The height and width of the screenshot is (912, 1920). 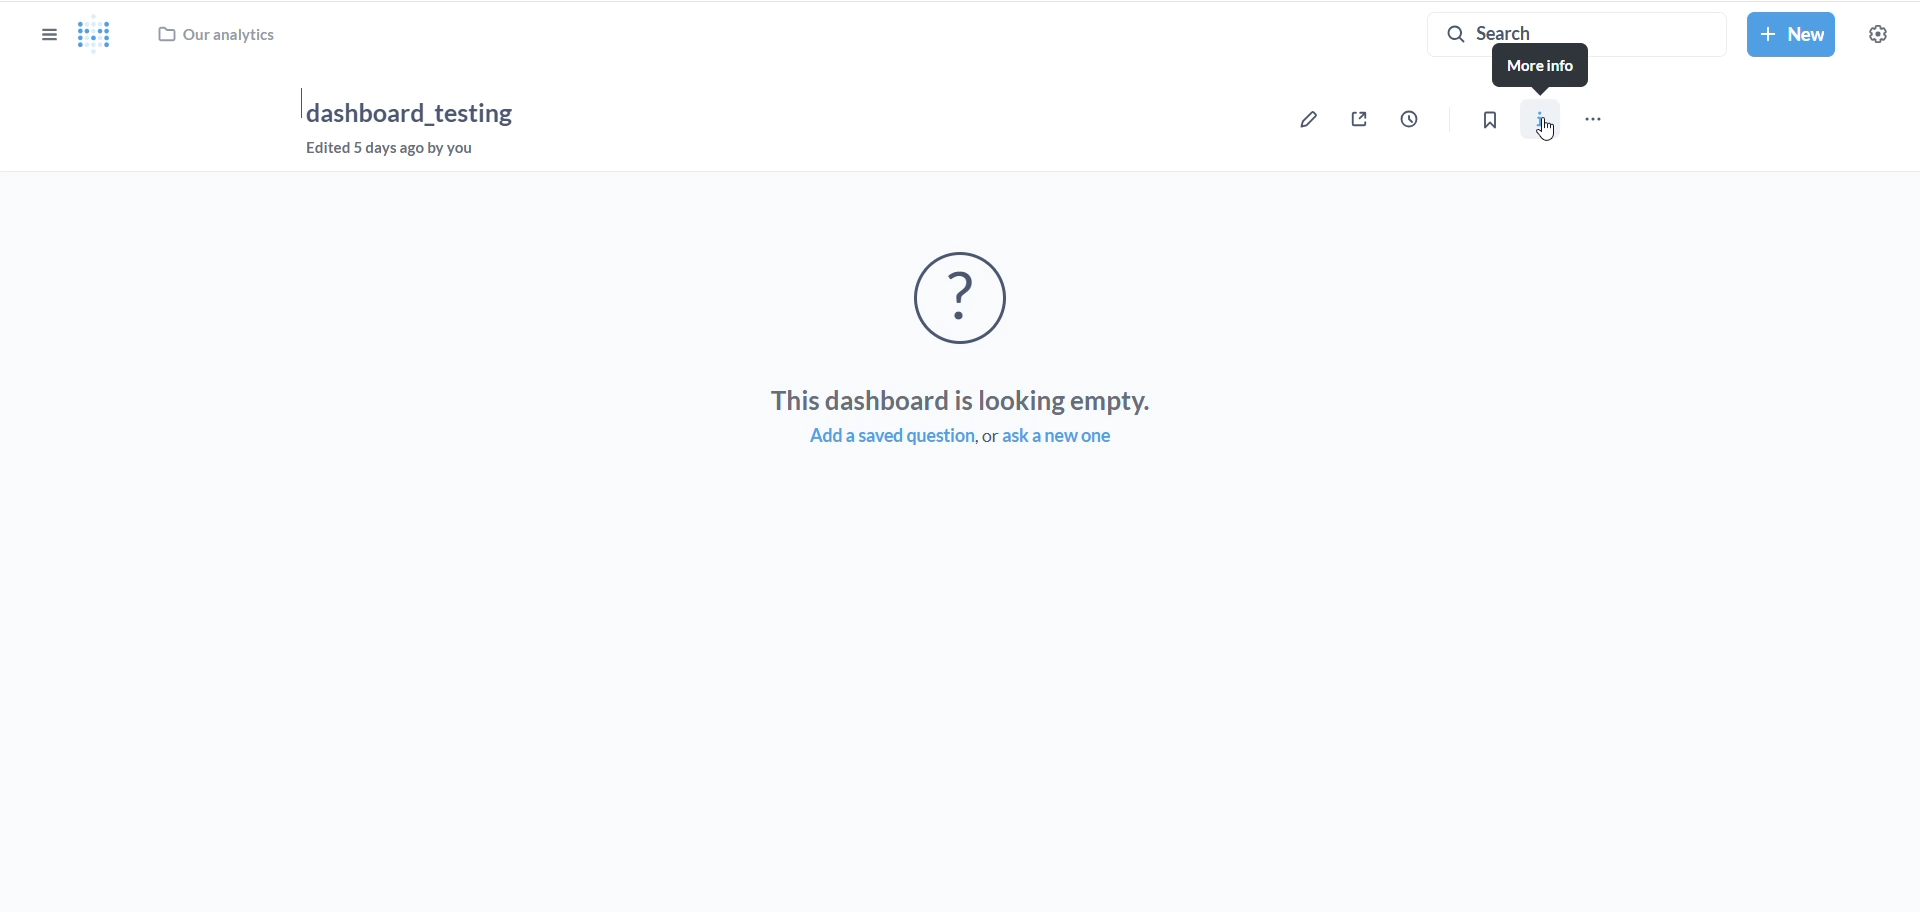 What do you see at coordinates (1415, 119) in the screenshot?
I see `time` at bounding box center [1415, 119].